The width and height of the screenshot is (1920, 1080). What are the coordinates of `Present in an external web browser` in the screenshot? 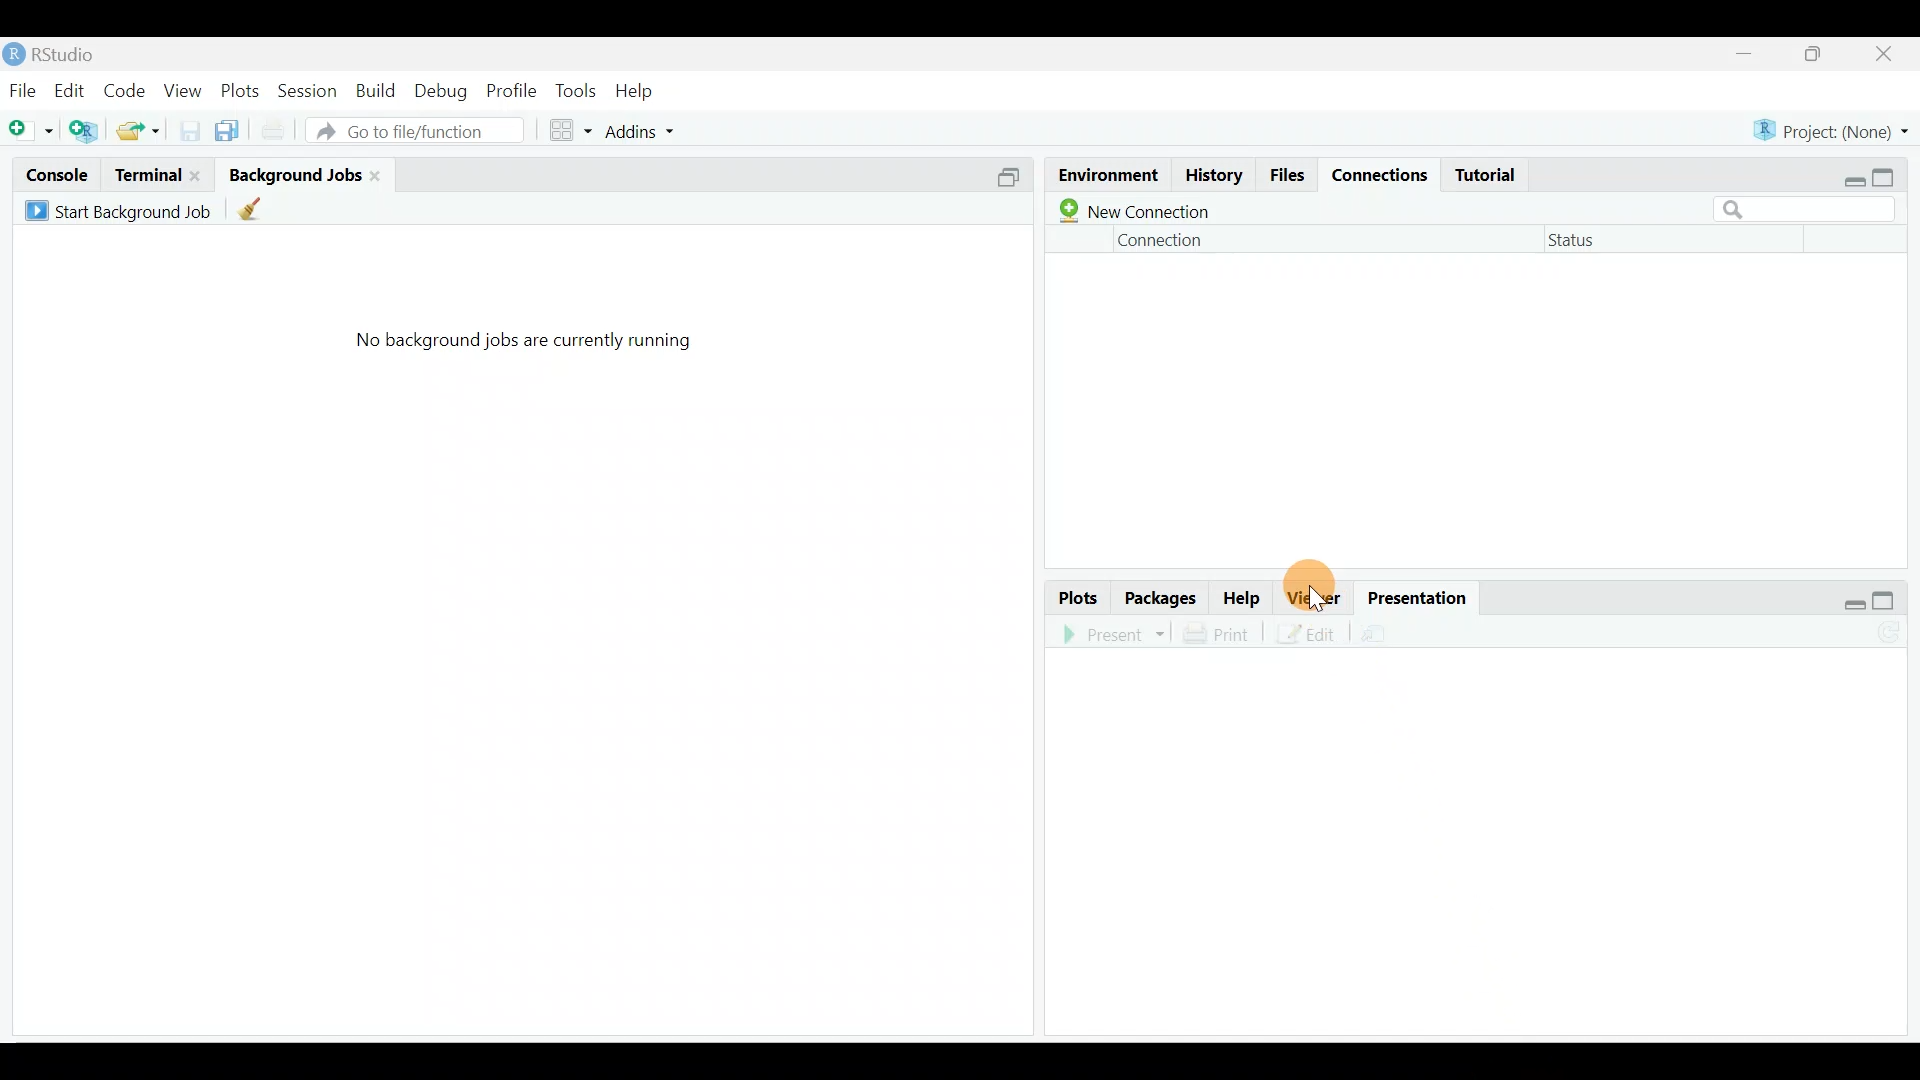 It's located at (1115, 630).